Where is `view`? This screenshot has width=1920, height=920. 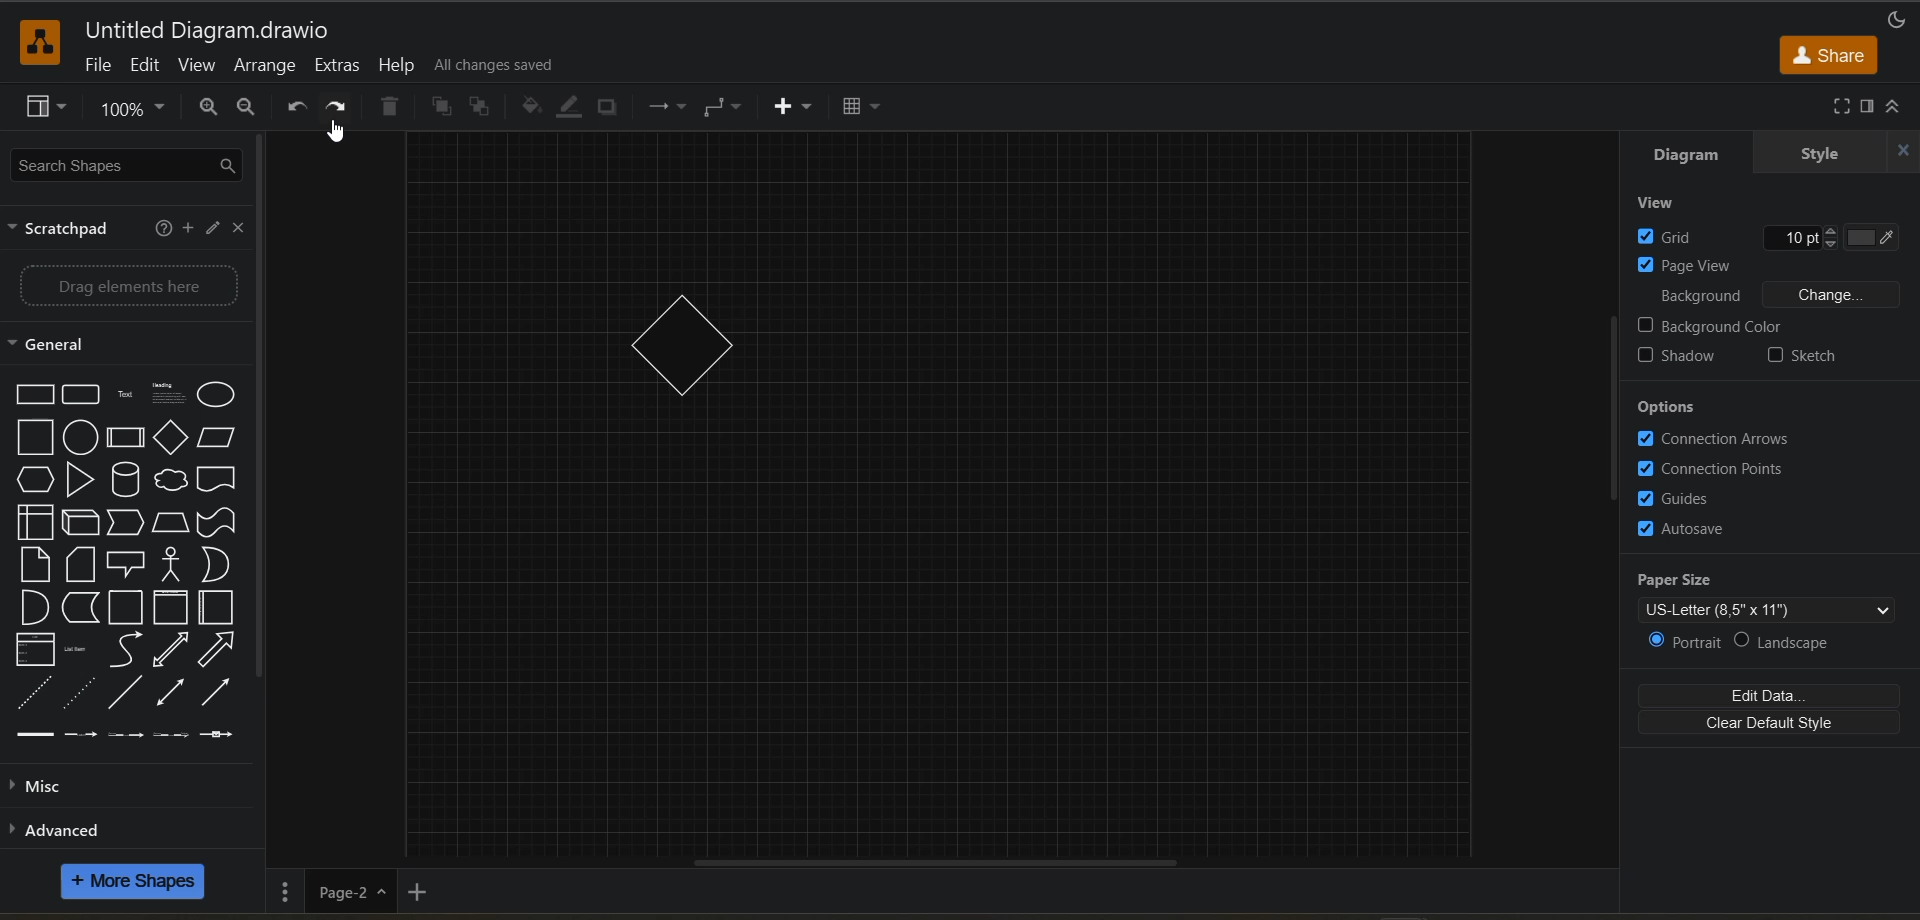 view is located at coordinates (1662, 205).